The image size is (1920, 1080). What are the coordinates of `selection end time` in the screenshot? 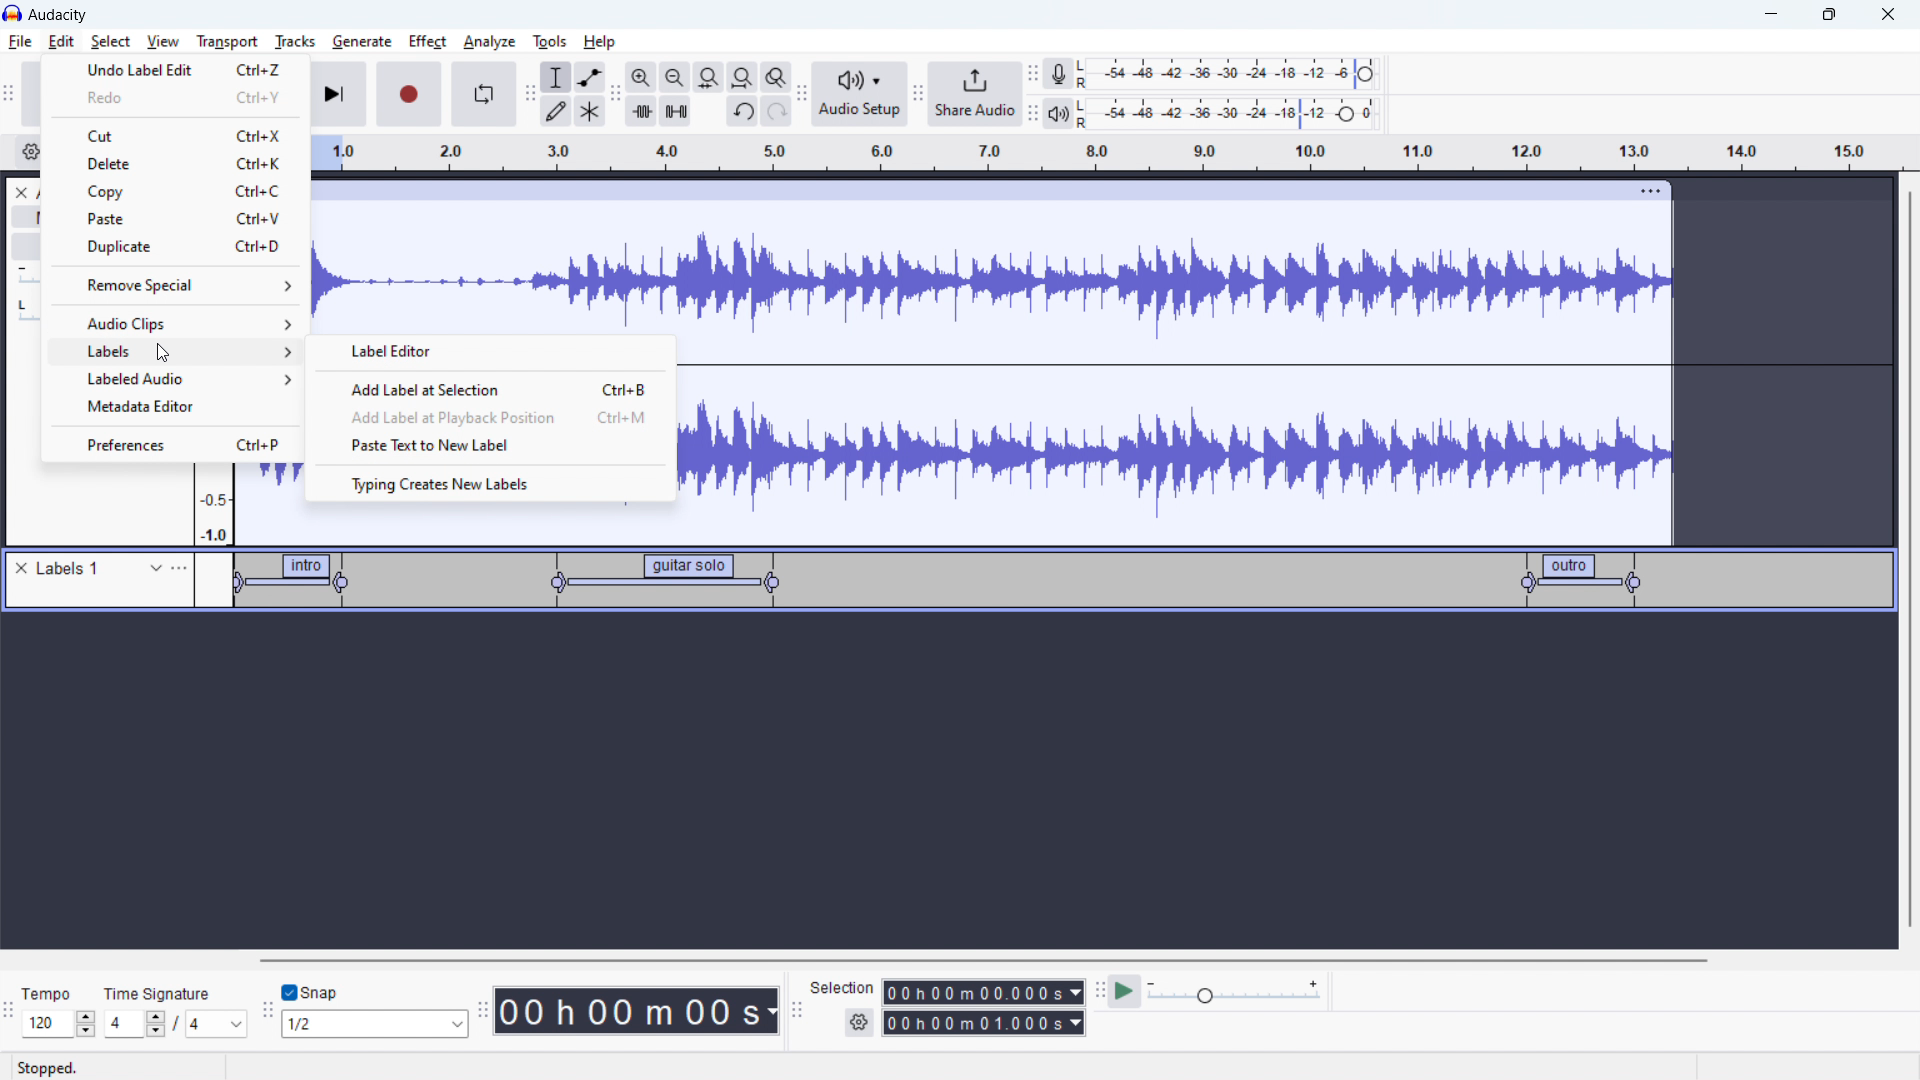 It's located at (985, 1023).